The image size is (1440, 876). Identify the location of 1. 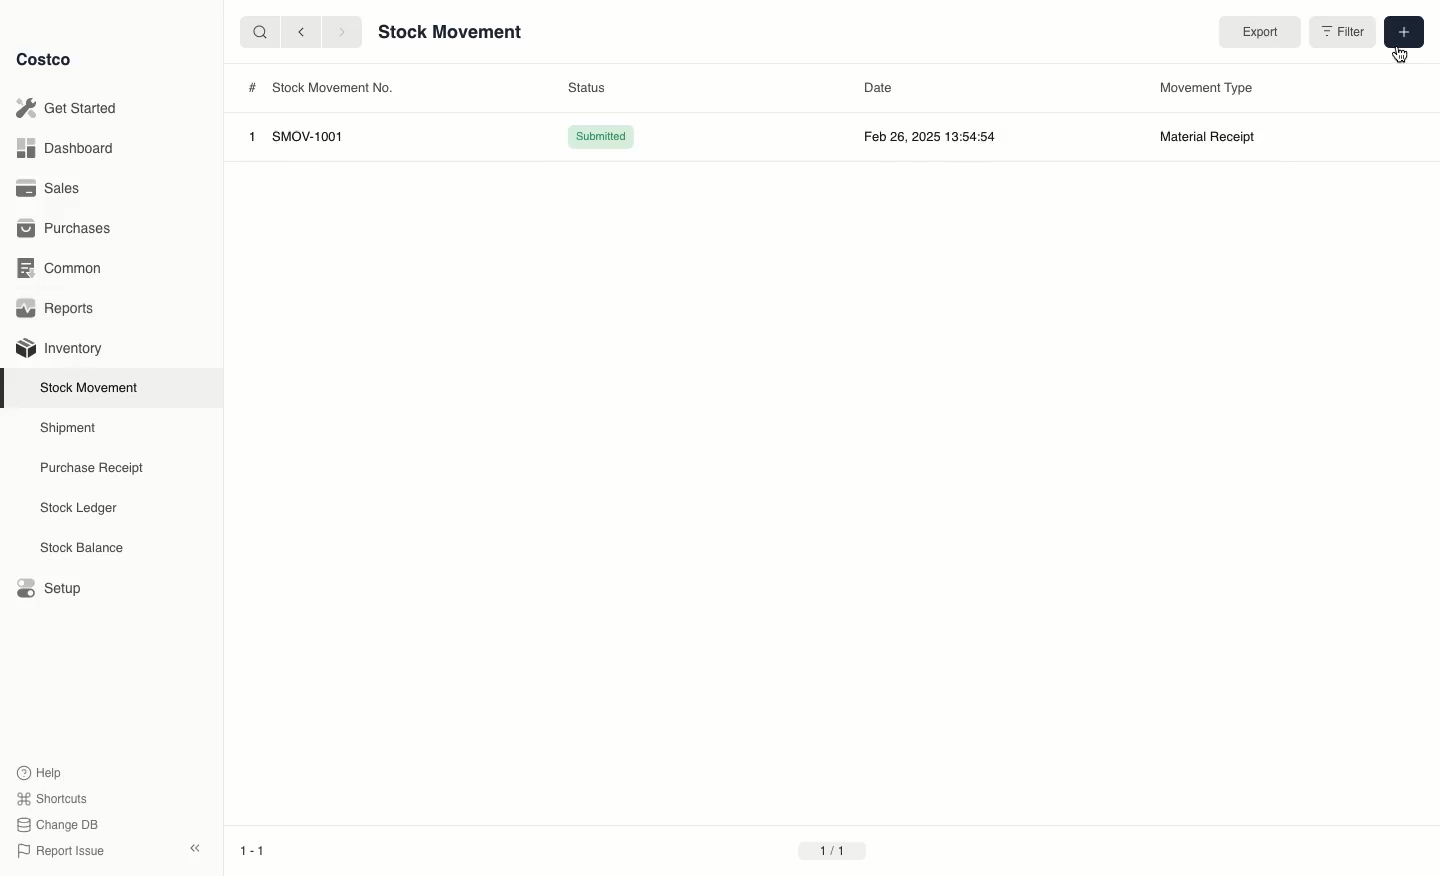
(251, 136).